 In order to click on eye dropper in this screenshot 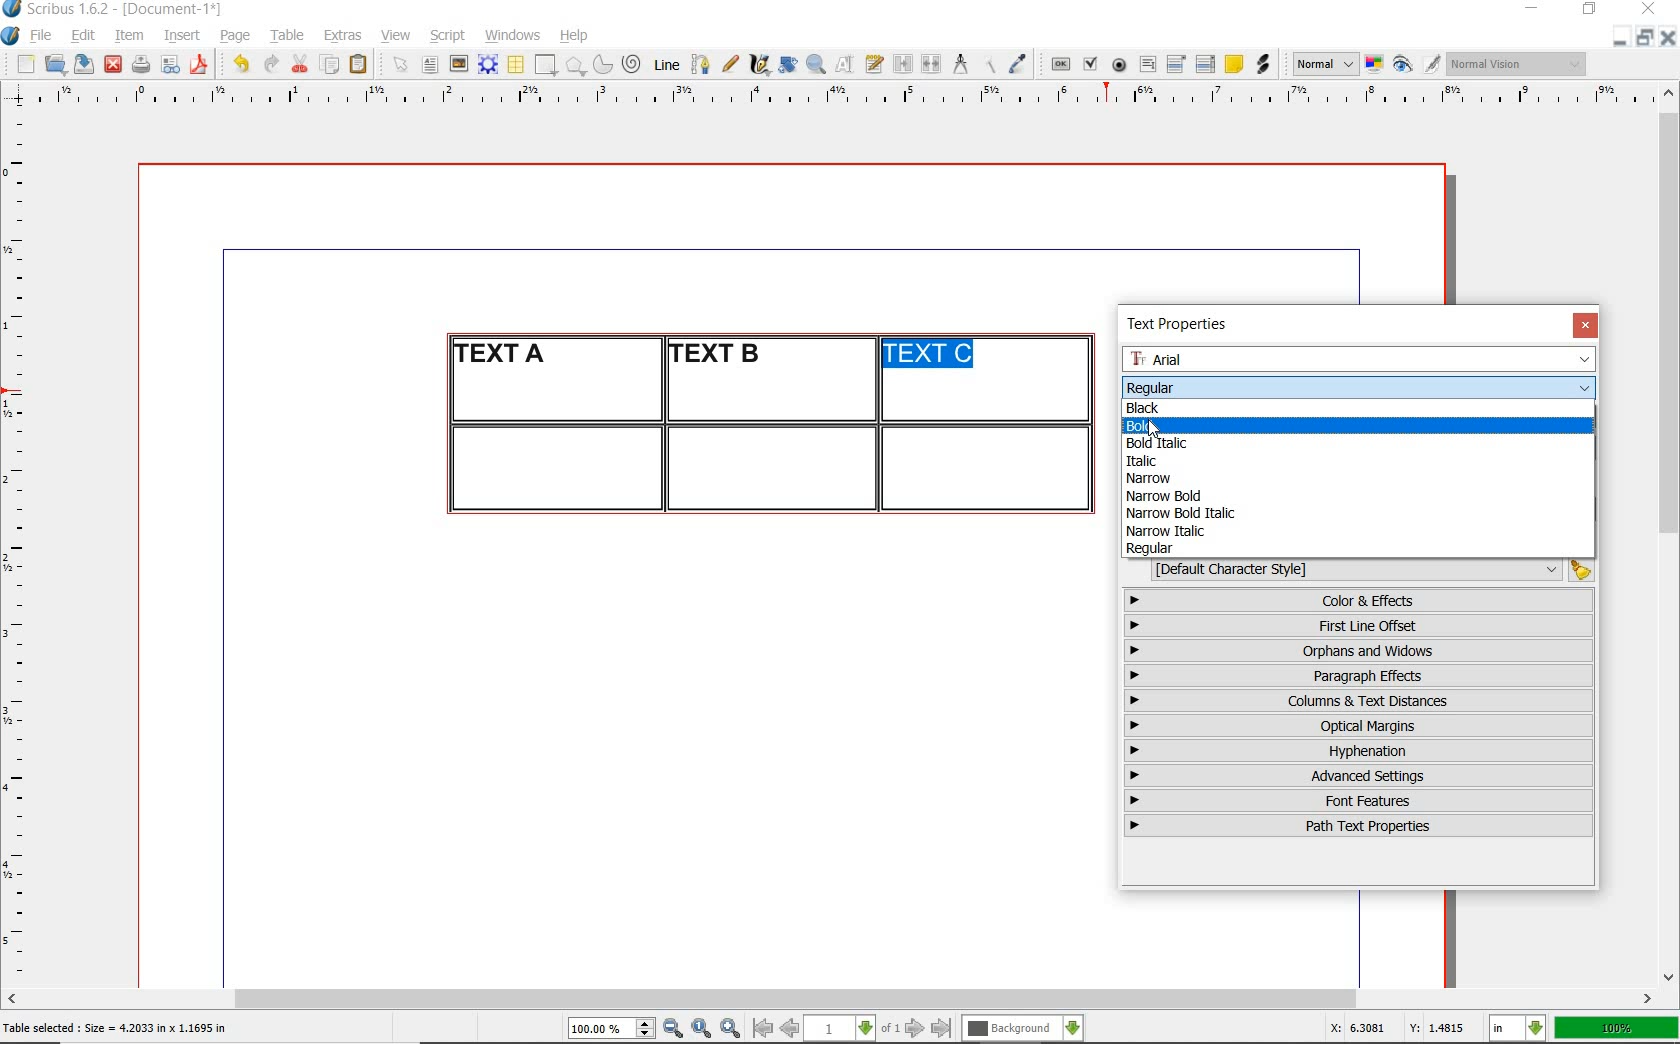, I will do `click(1017, 66)`.